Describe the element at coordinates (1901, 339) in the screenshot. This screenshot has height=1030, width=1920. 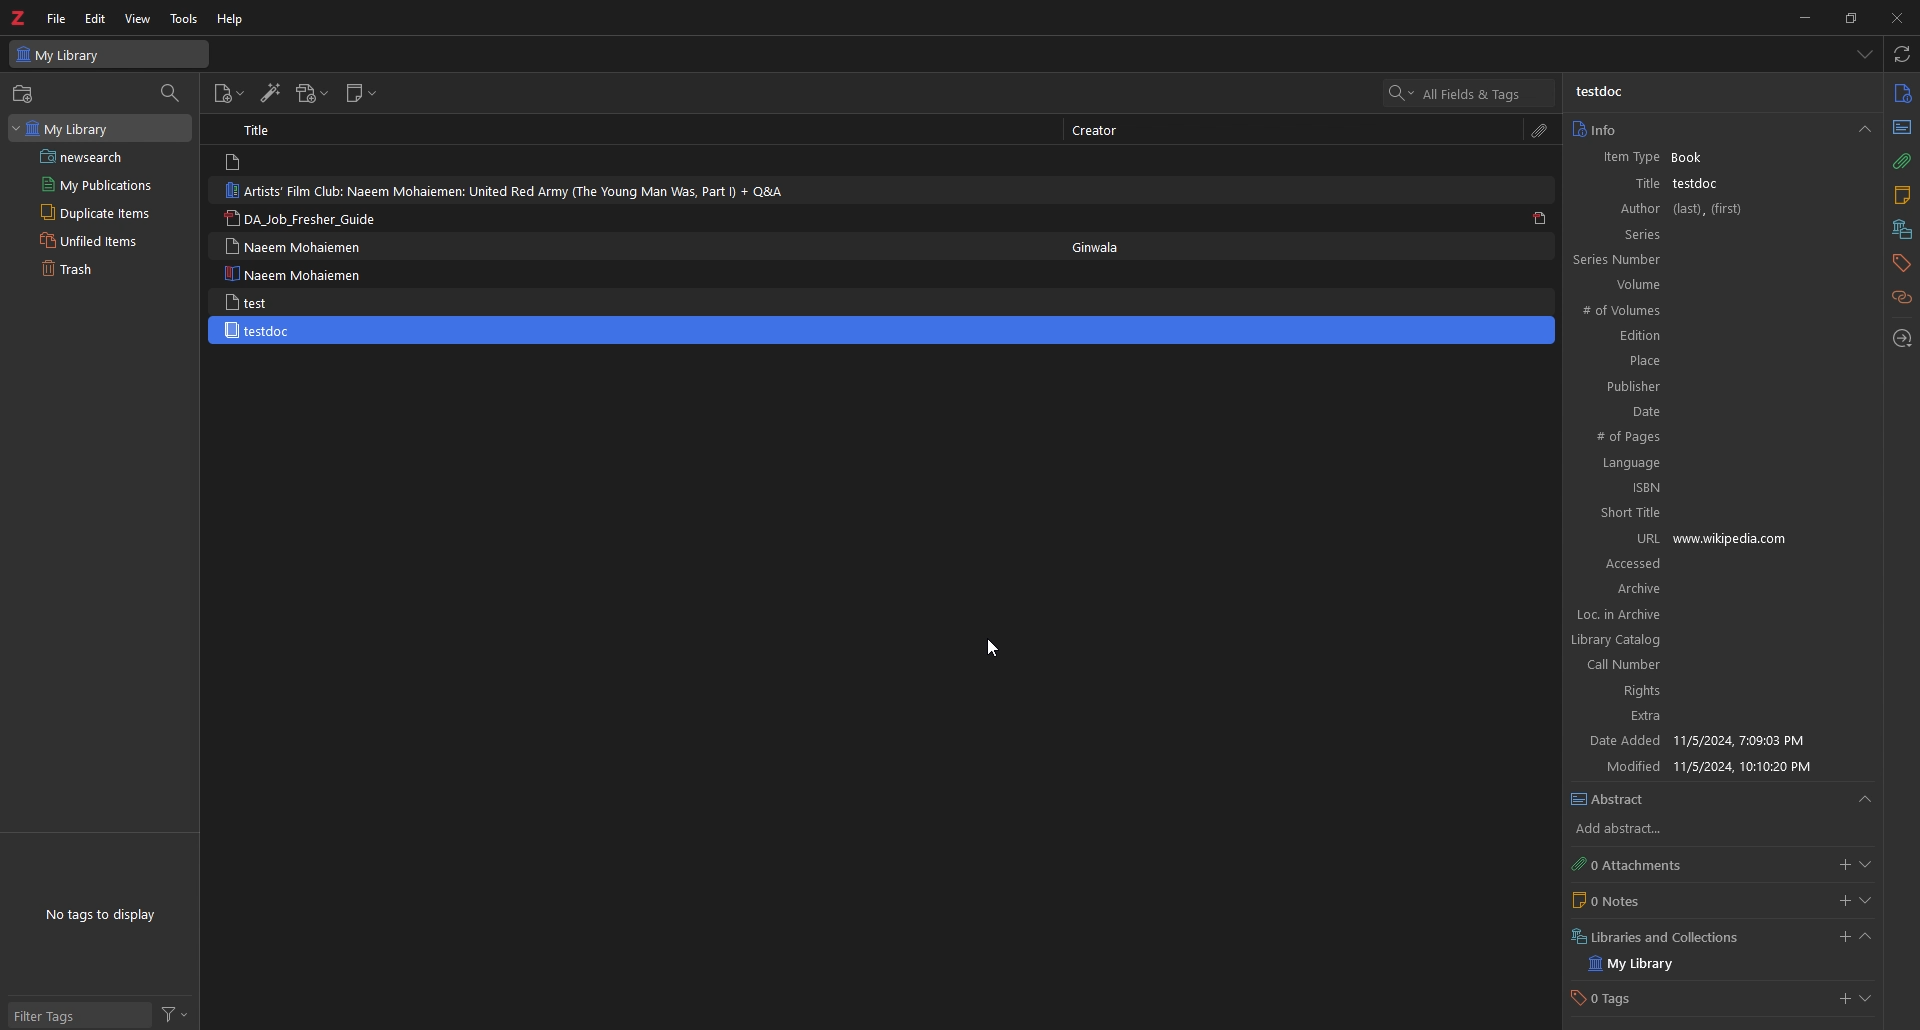
I see `locate` at that location.